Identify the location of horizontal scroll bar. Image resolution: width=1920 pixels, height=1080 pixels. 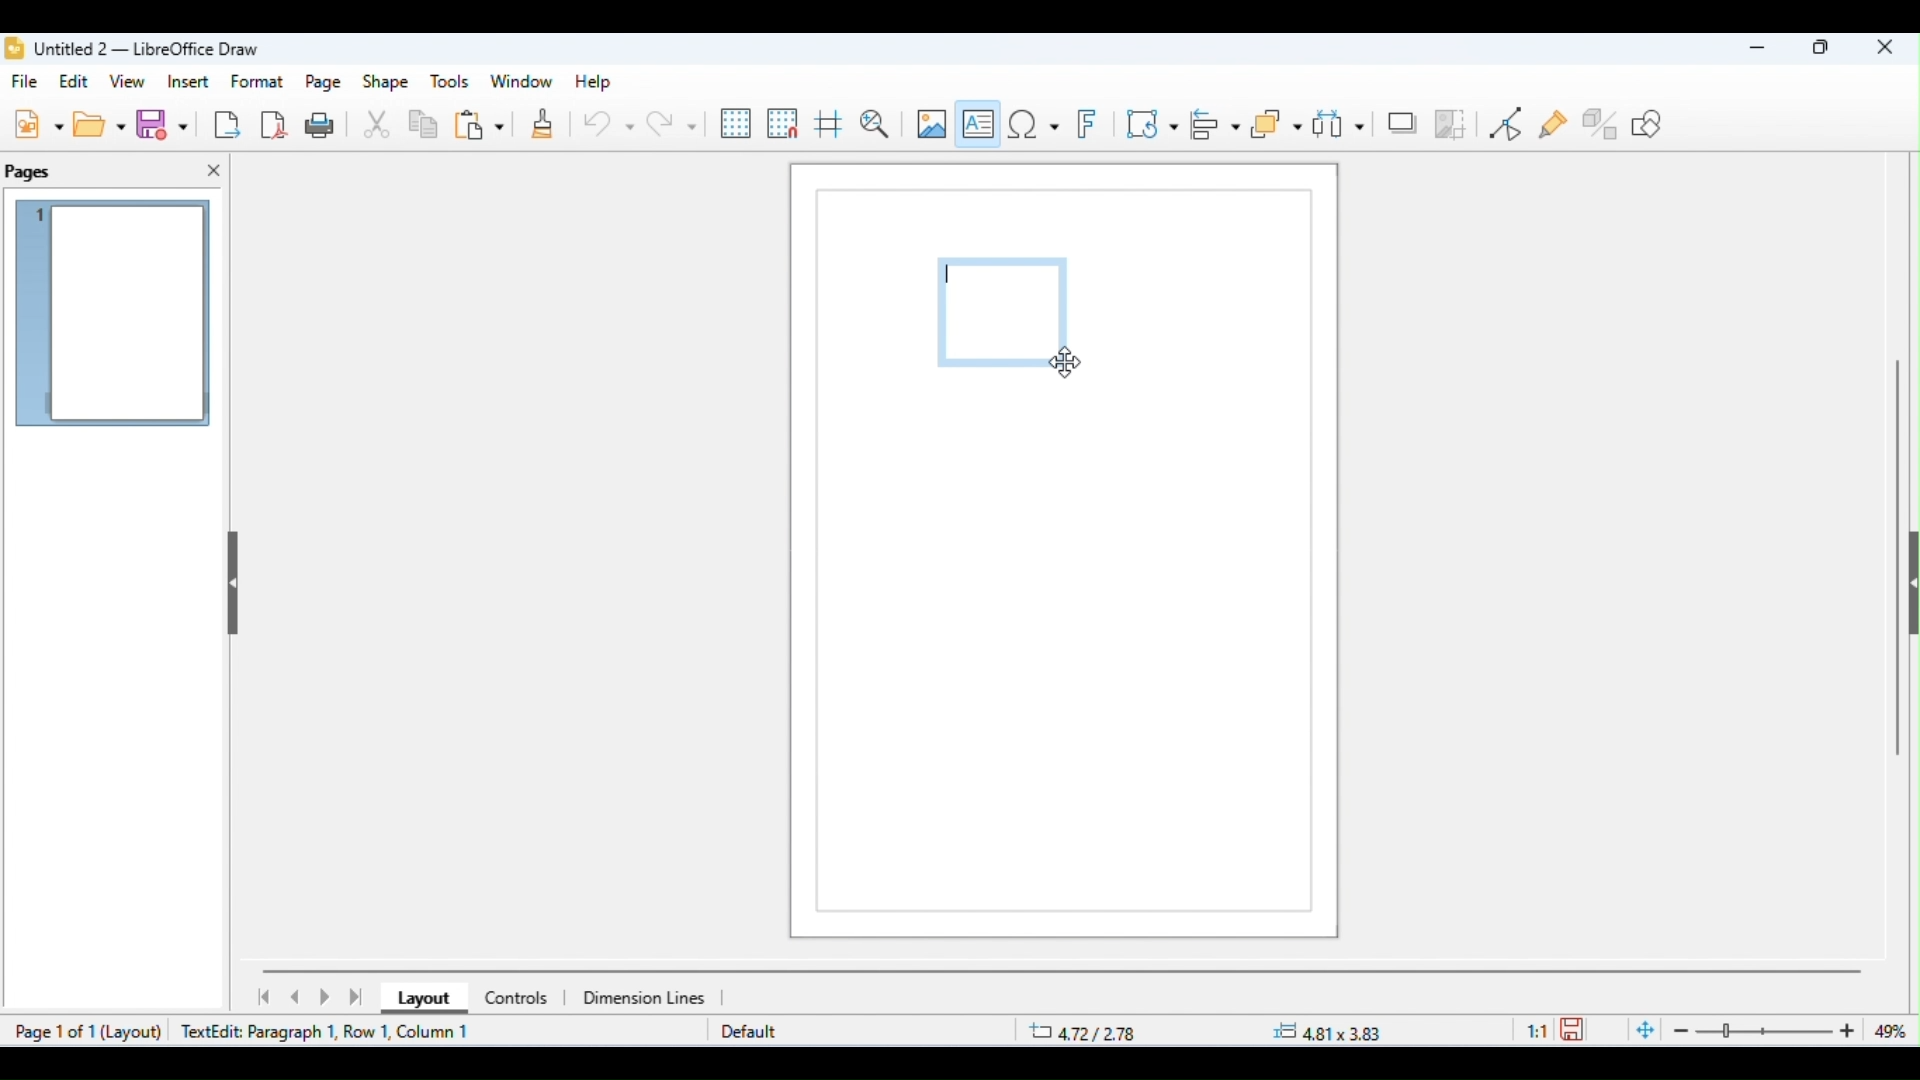
(1063, 970).